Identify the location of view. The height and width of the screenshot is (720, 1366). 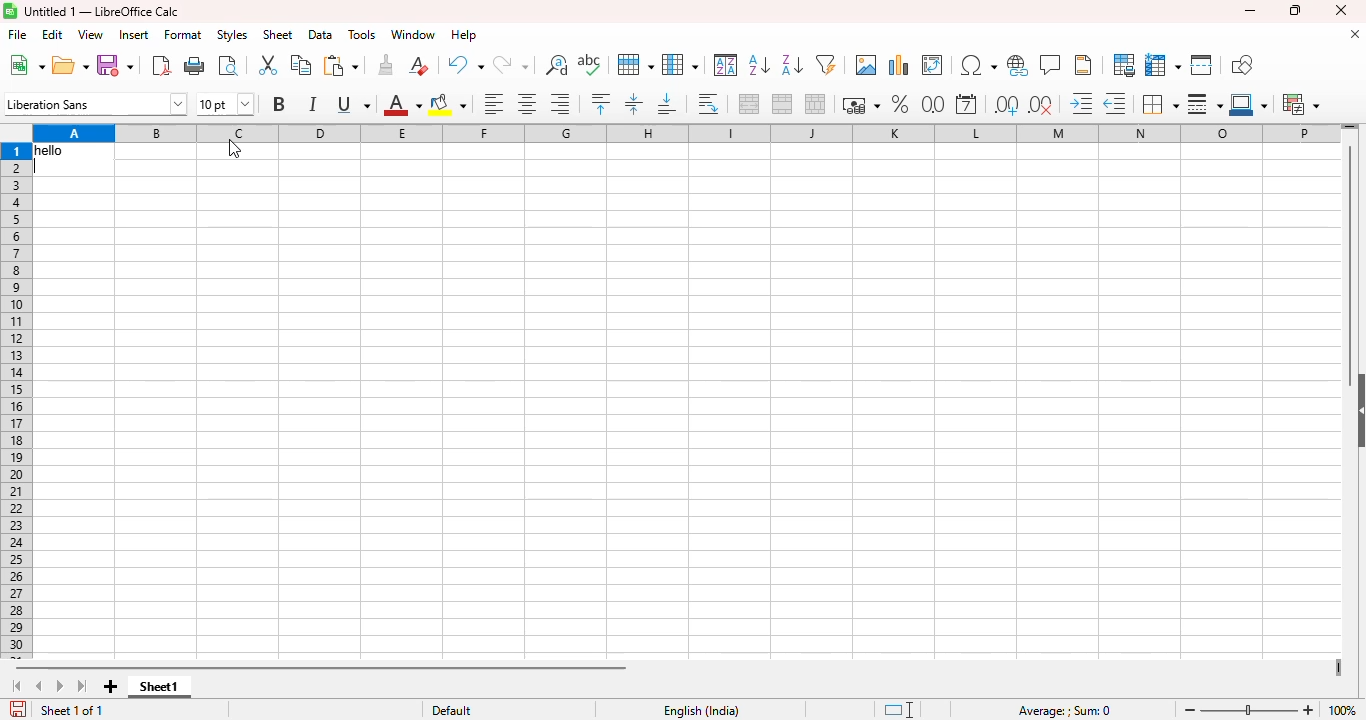
(91, 35).